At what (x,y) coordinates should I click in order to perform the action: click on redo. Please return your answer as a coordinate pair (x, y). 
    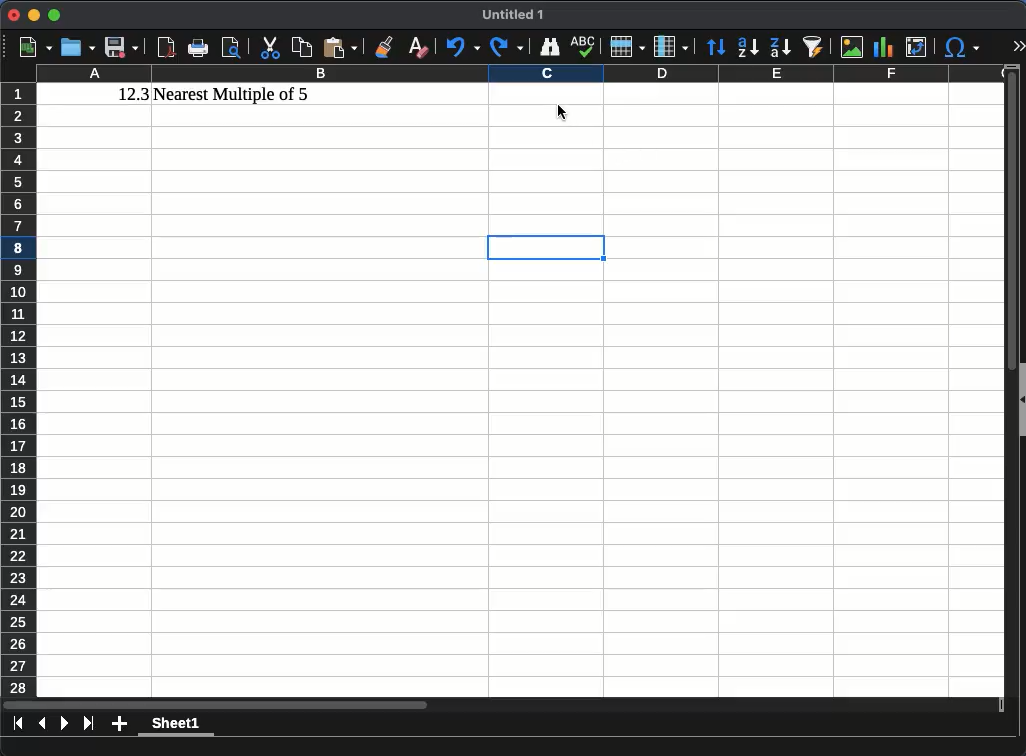
    Looking at the image, I should click on (506, 48).